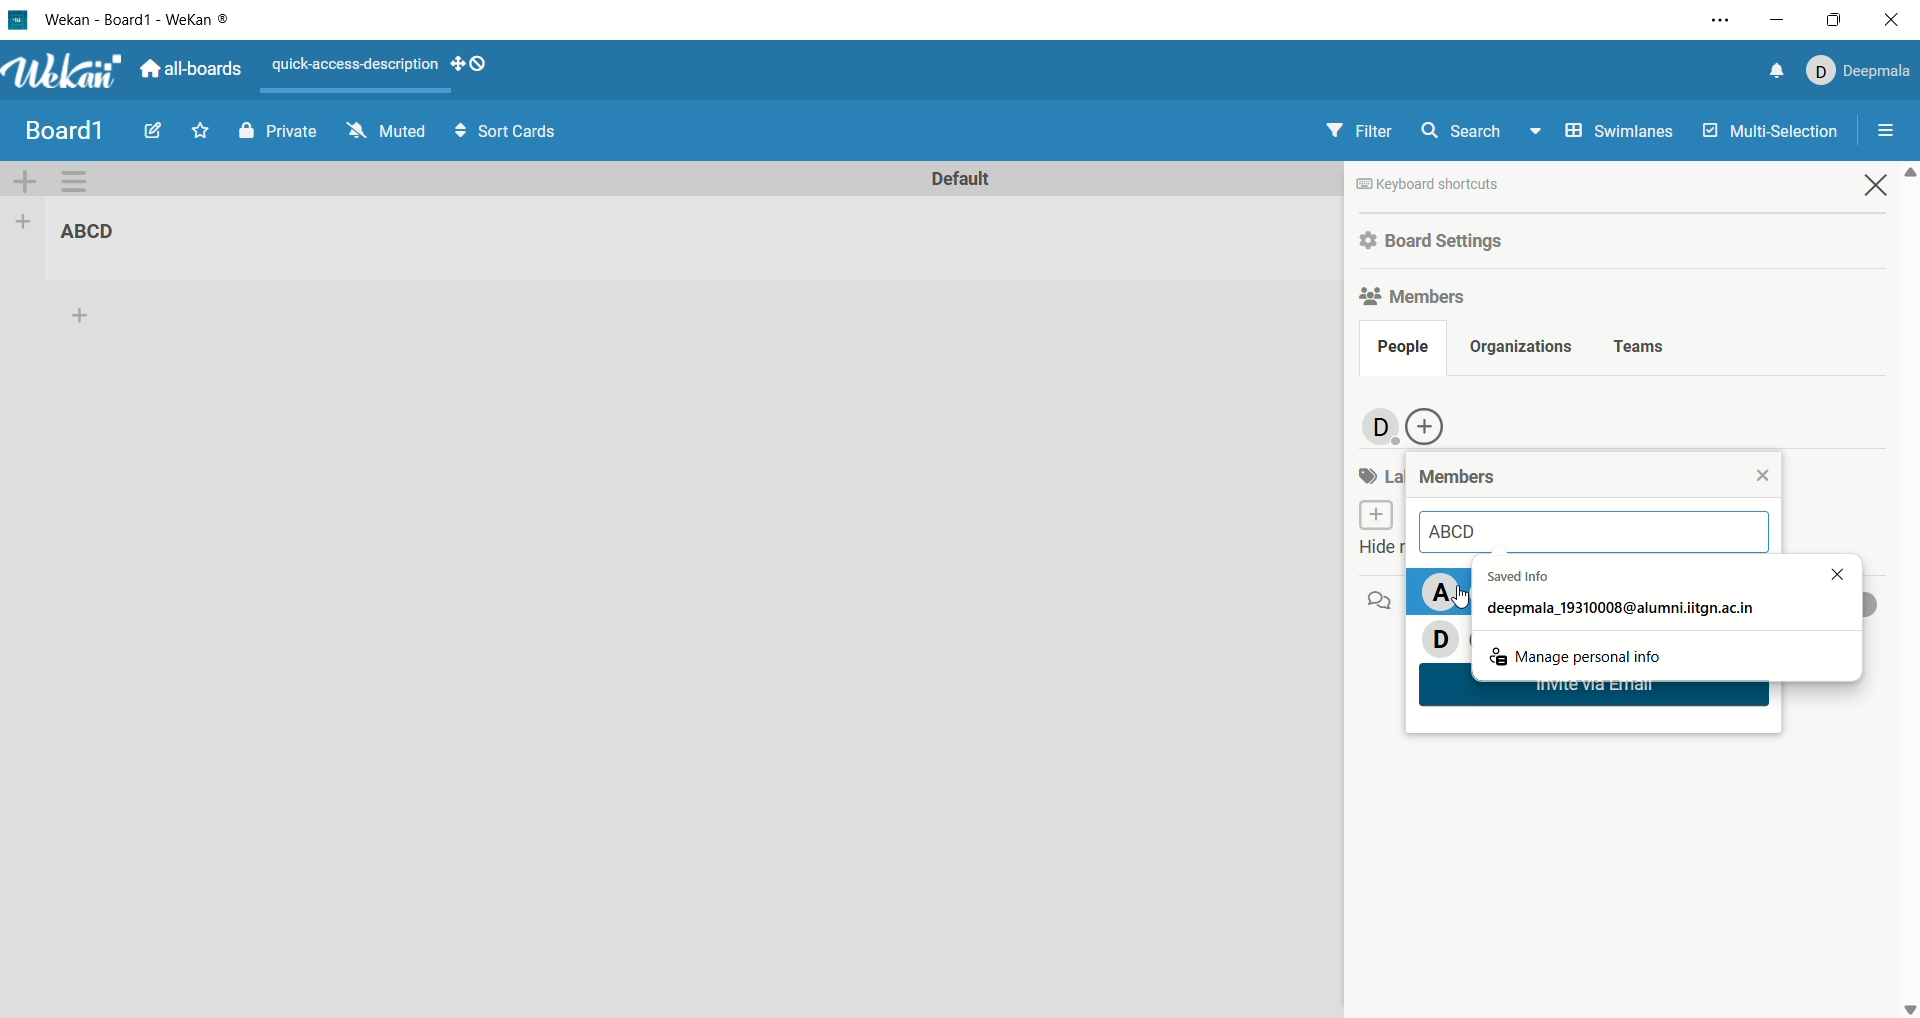 This screenshot has width=1920, height=1018. Describe the element at coordinates (1623, 597) in the screenshot. I see `saved info` at that location.